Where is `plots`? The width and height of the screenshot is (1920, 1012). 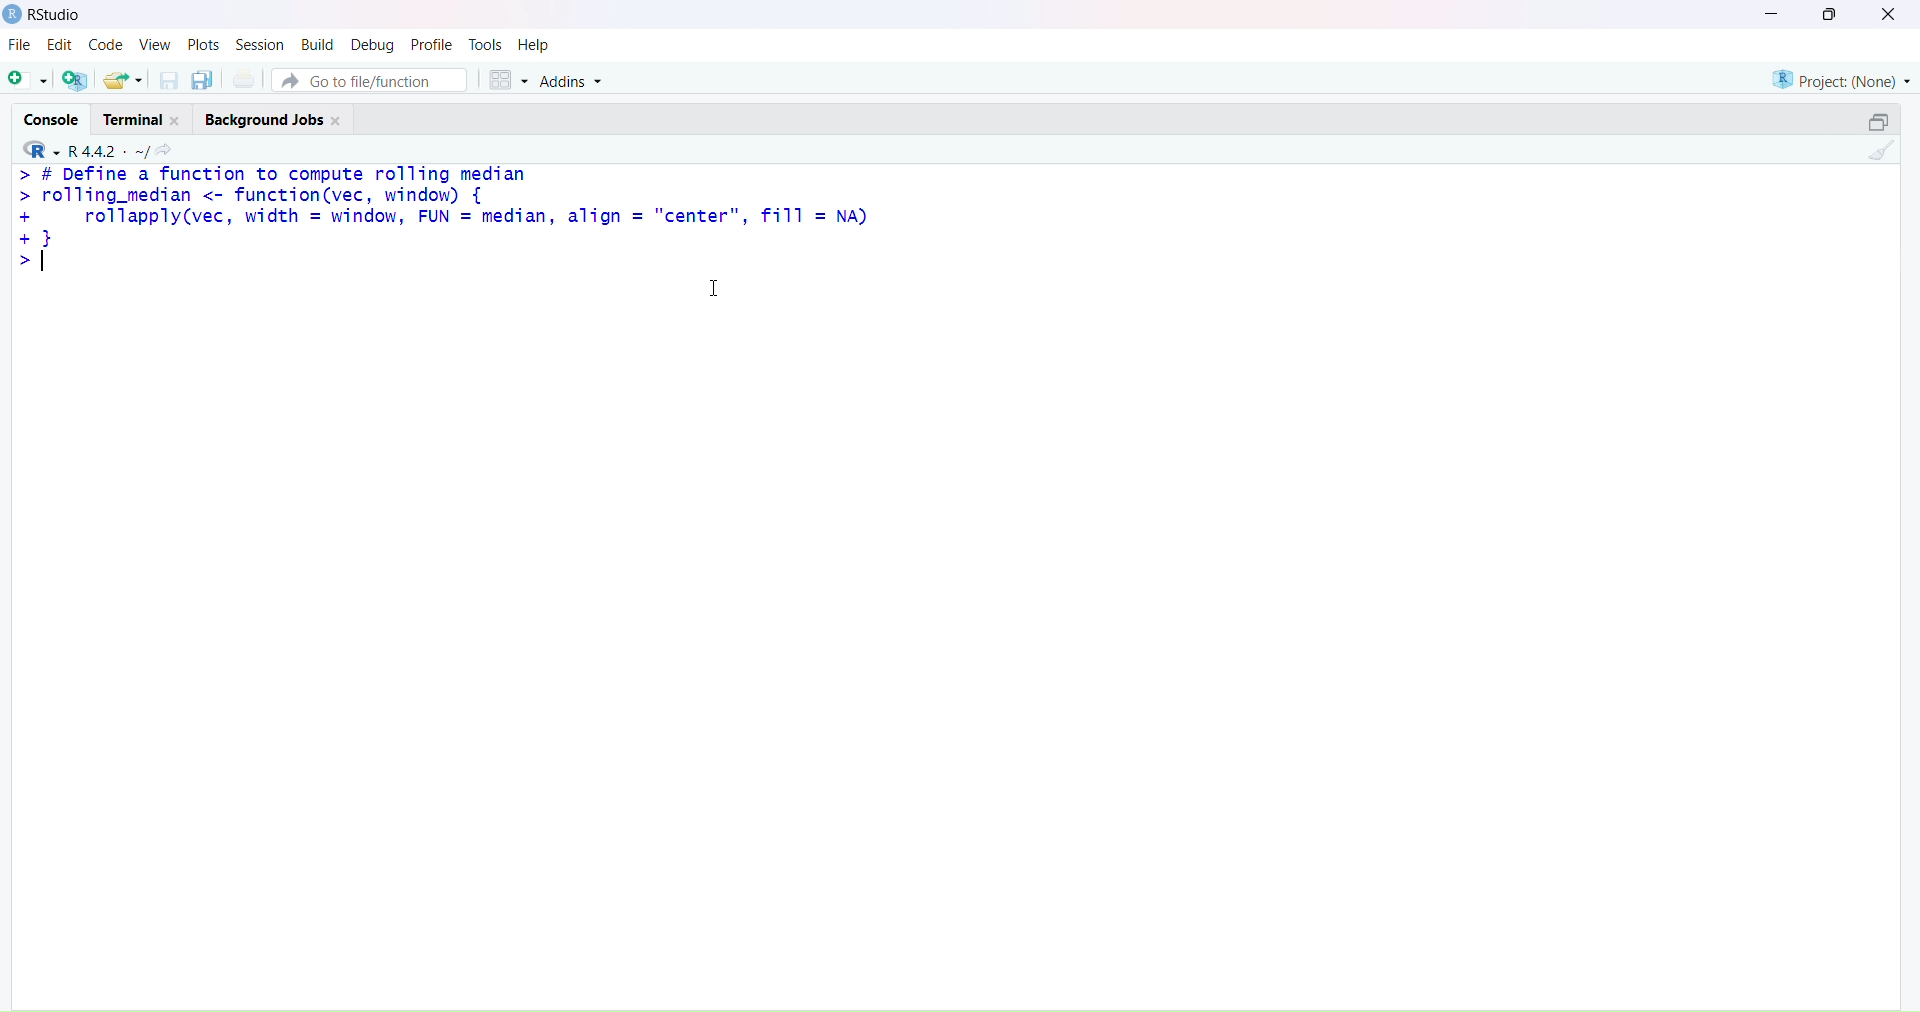 plots is located at coordinates (206, 45).